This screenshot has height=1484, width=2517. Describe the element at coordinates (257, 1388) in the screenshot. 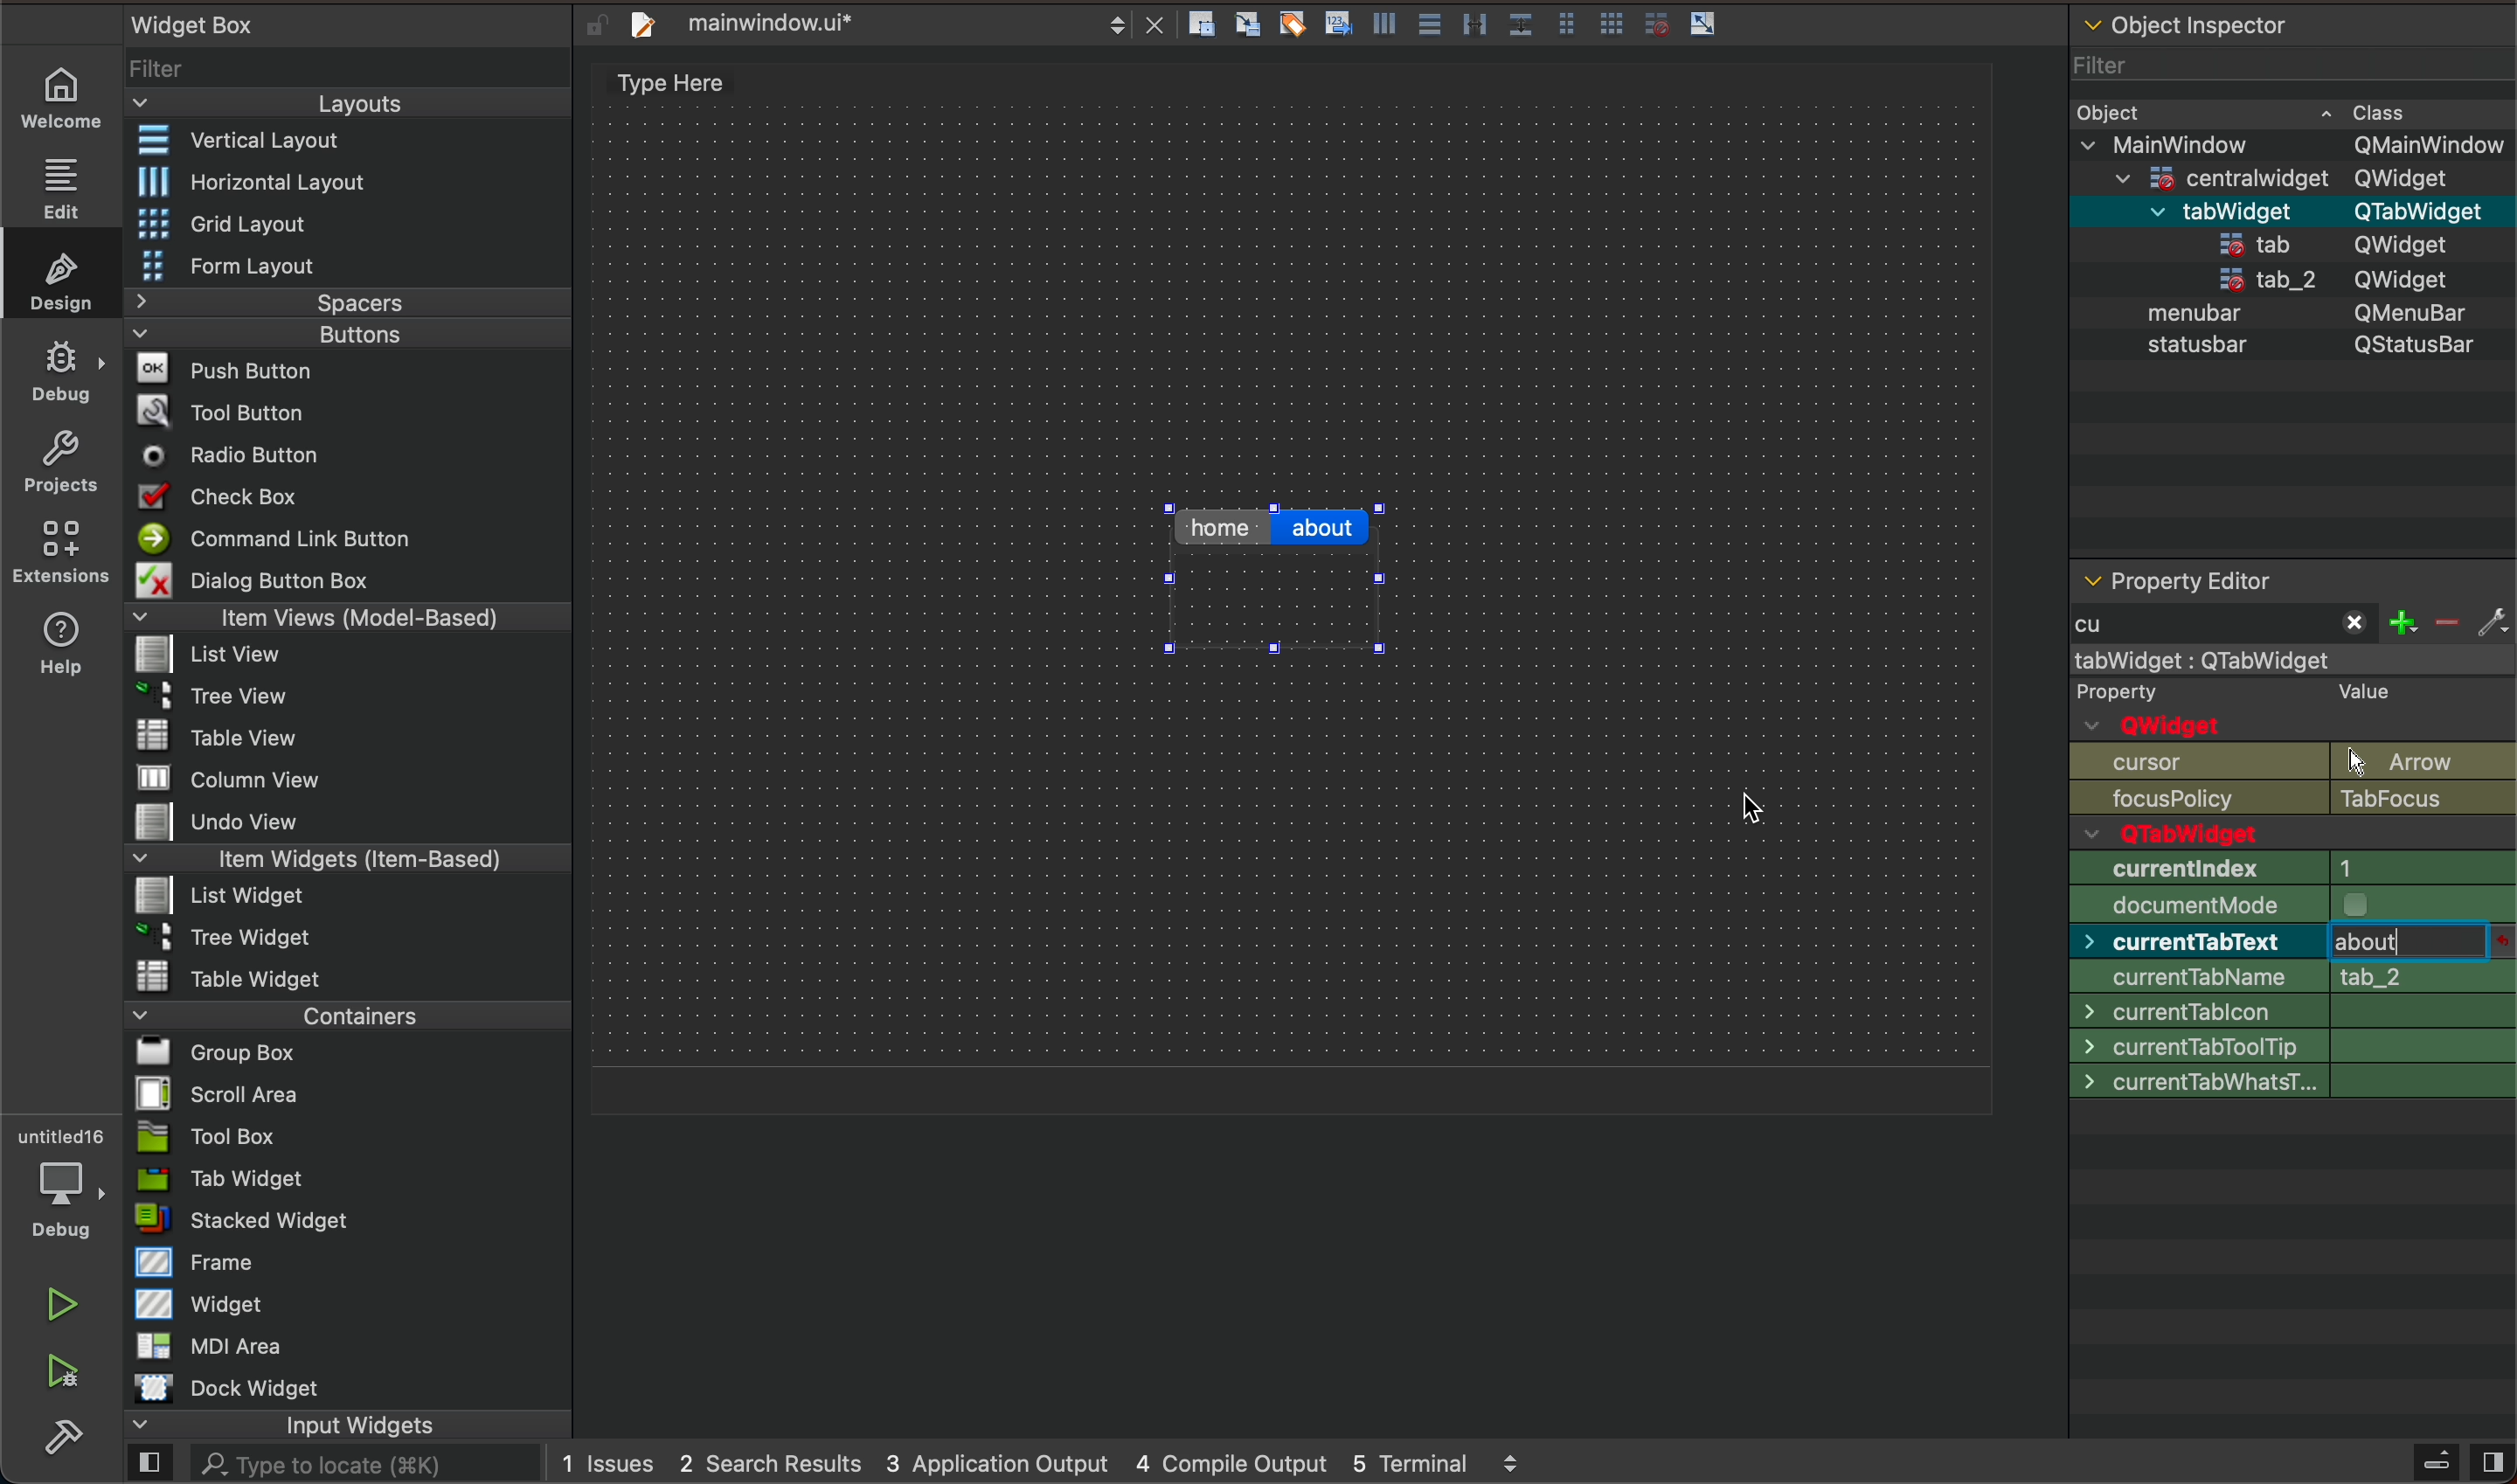

I see `Dock widget` at that location.